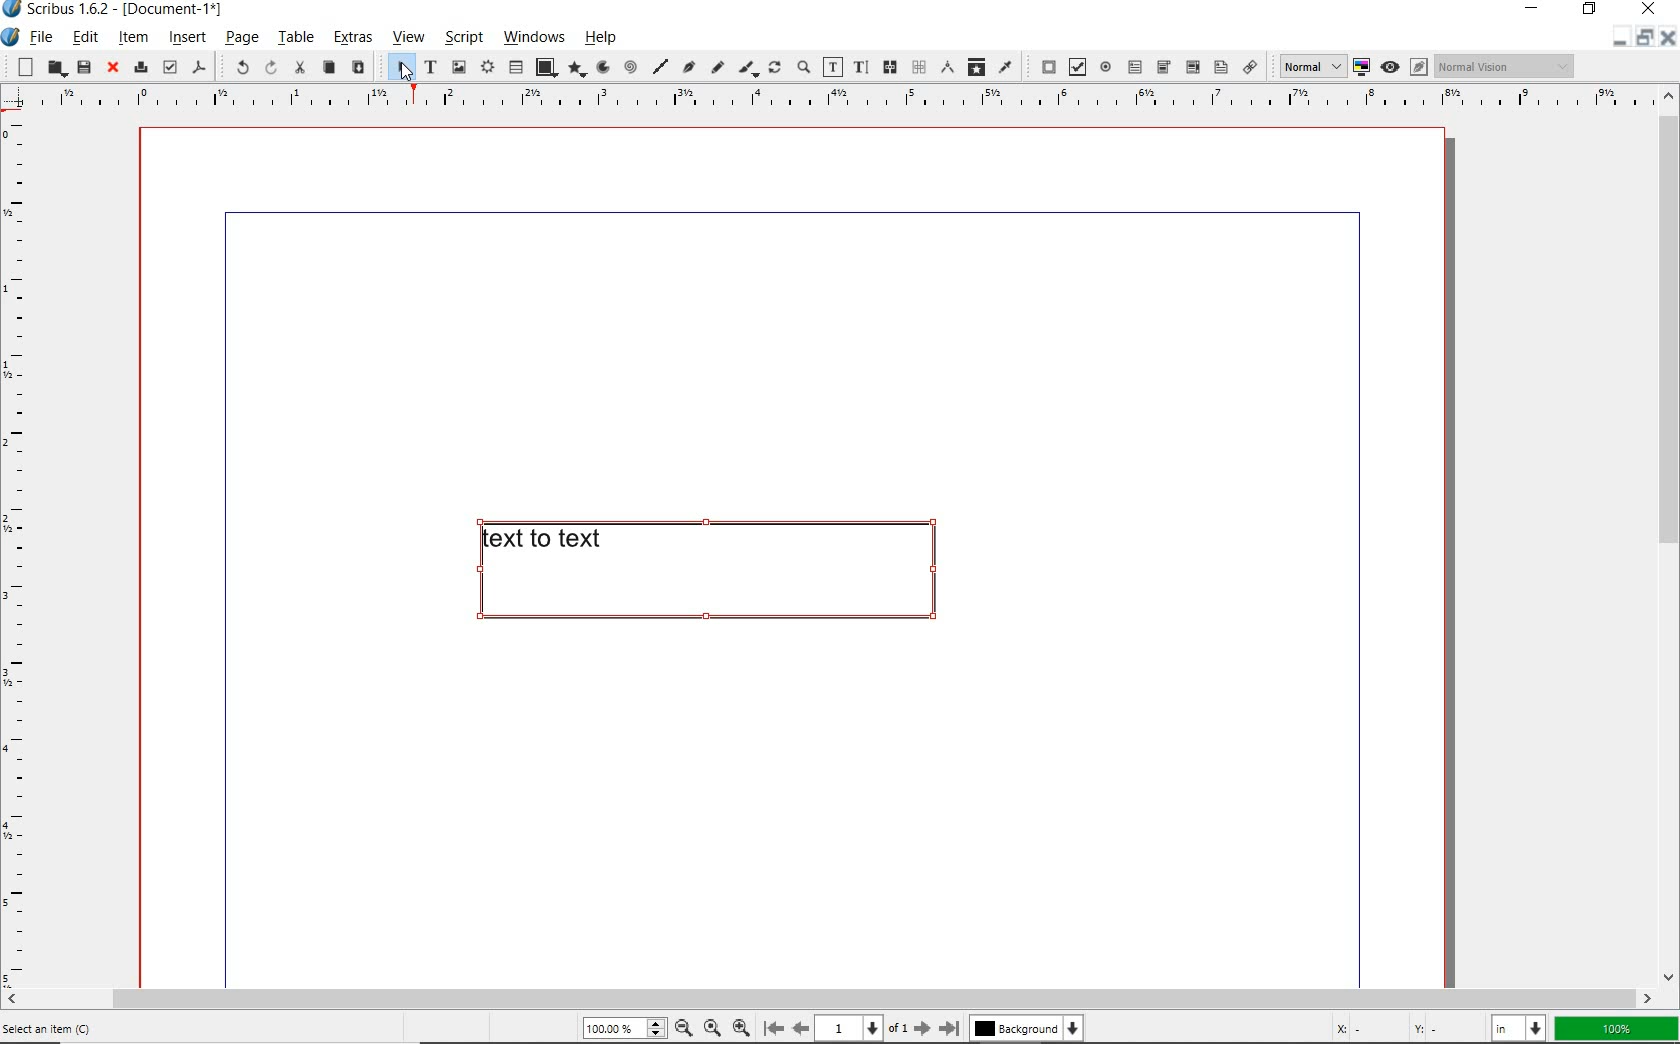  I want to click on Background, so click(1028, 1030).